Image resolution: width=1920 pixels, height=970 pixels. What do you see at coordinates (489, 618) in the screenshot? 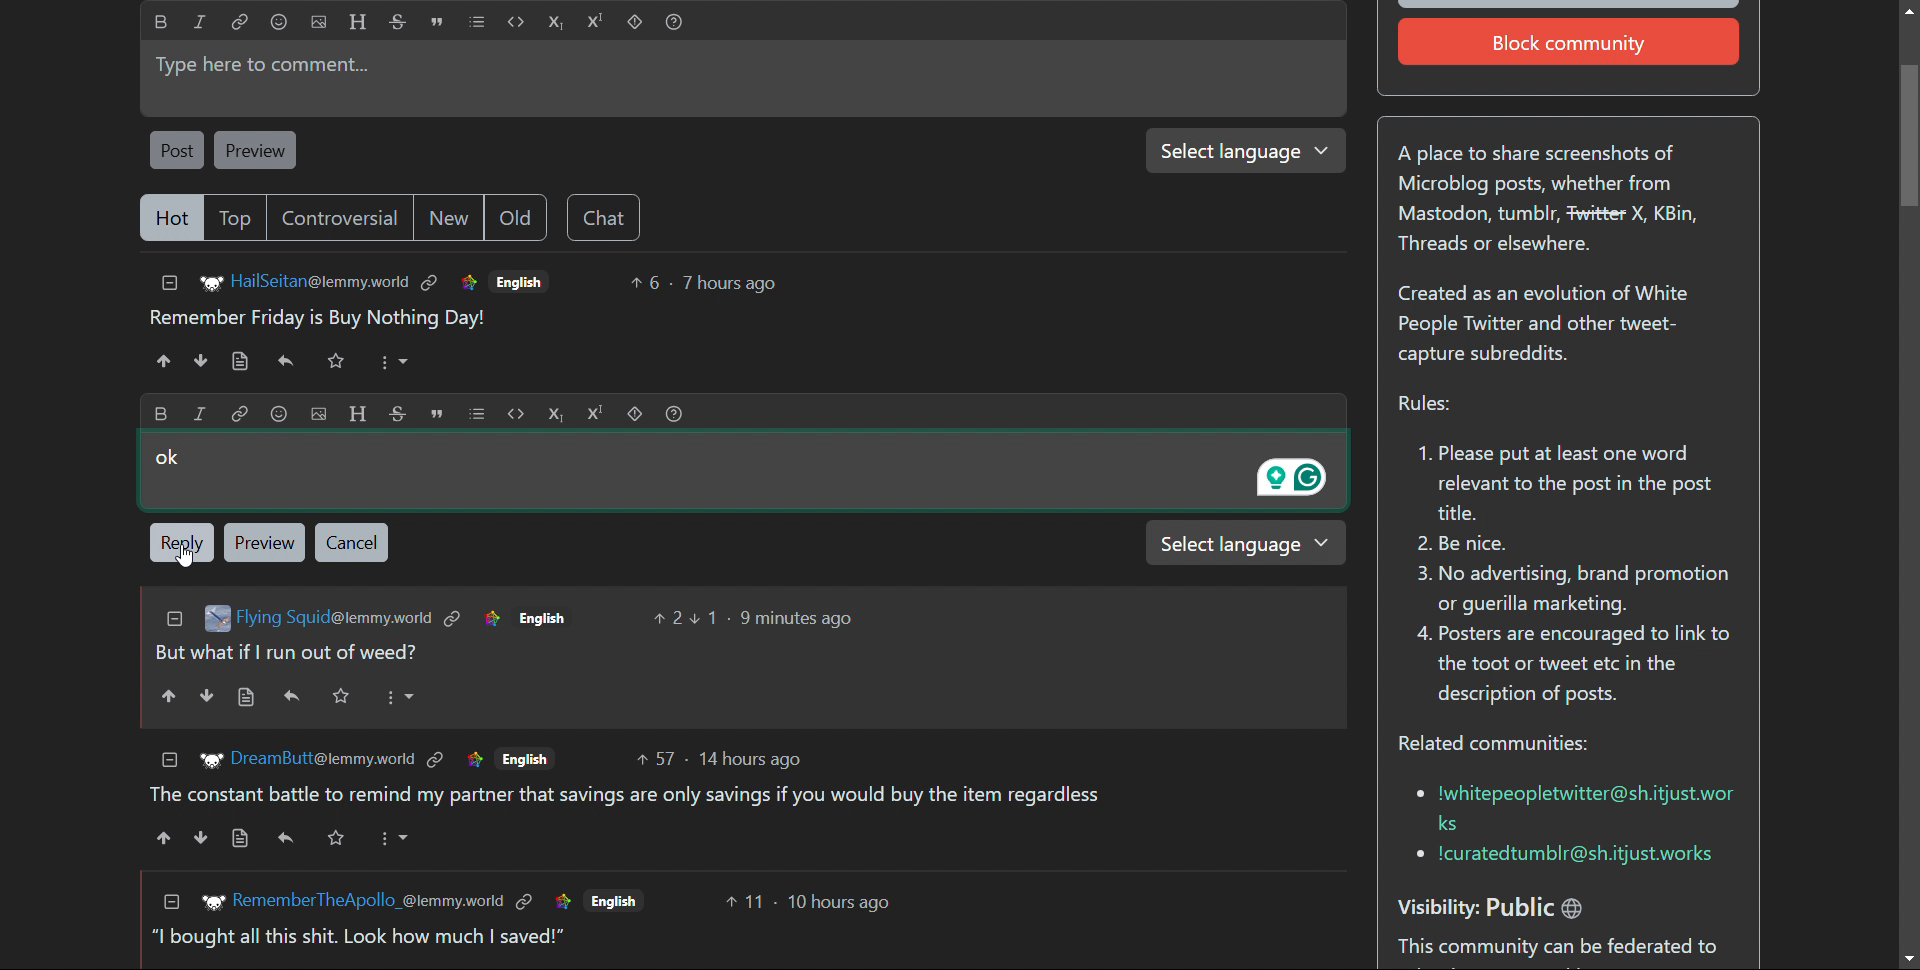
I see `link` at bounding box center [489, 618].